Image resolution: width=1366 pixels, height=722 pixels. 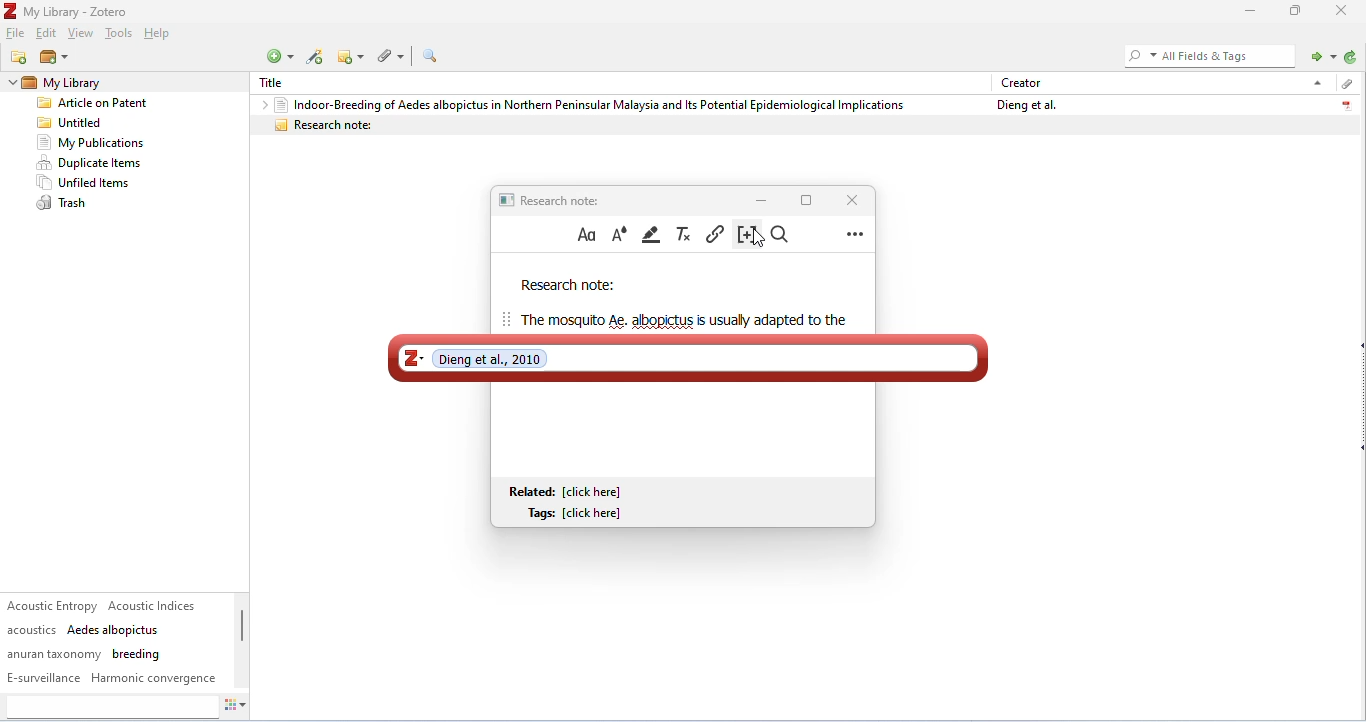 I want to click on drop down, so click(x=10, y=83).